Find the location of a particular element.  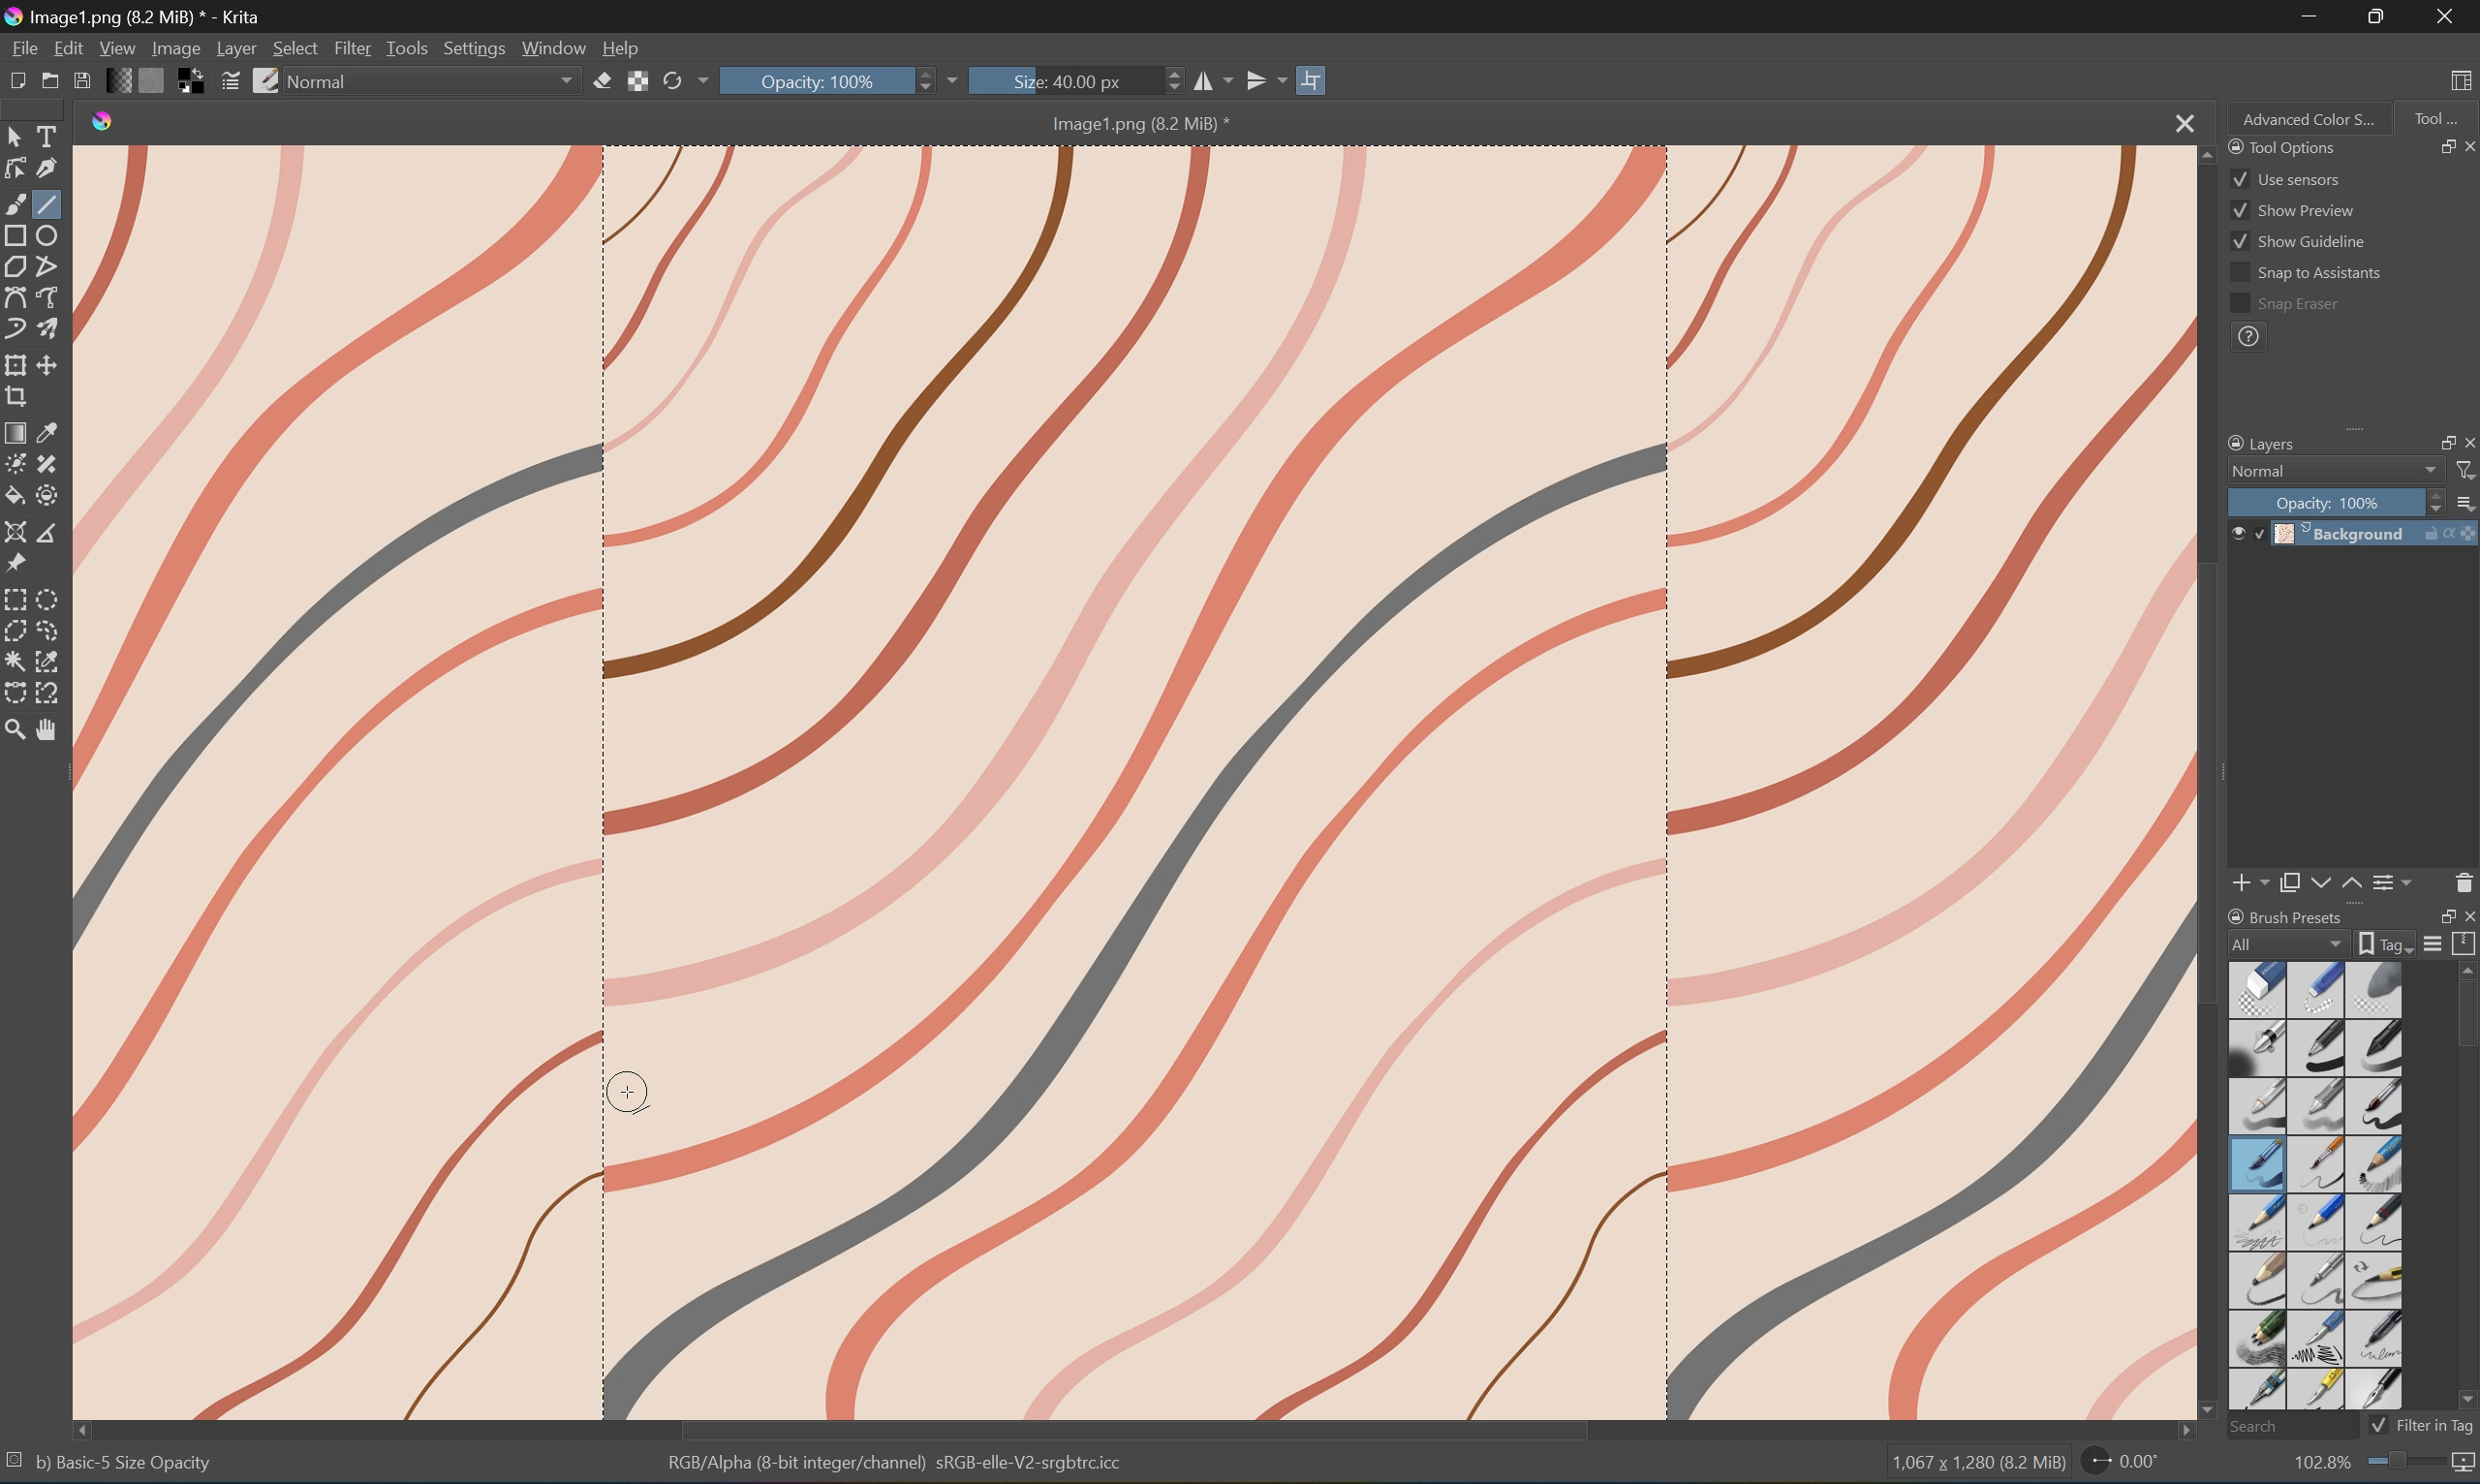

Visibility is located at coordinates (2234, 527).